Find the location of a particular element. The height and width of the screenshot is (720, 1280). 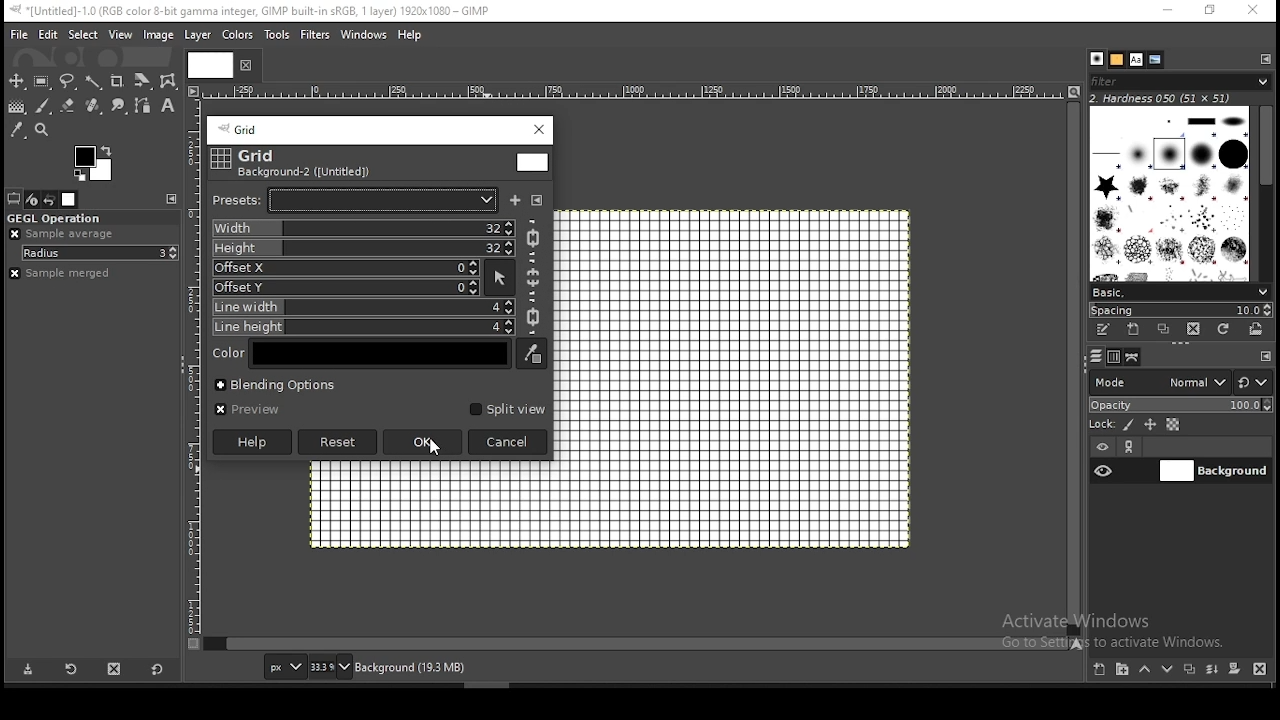

eraser tool is located at coordinates (95, 106).